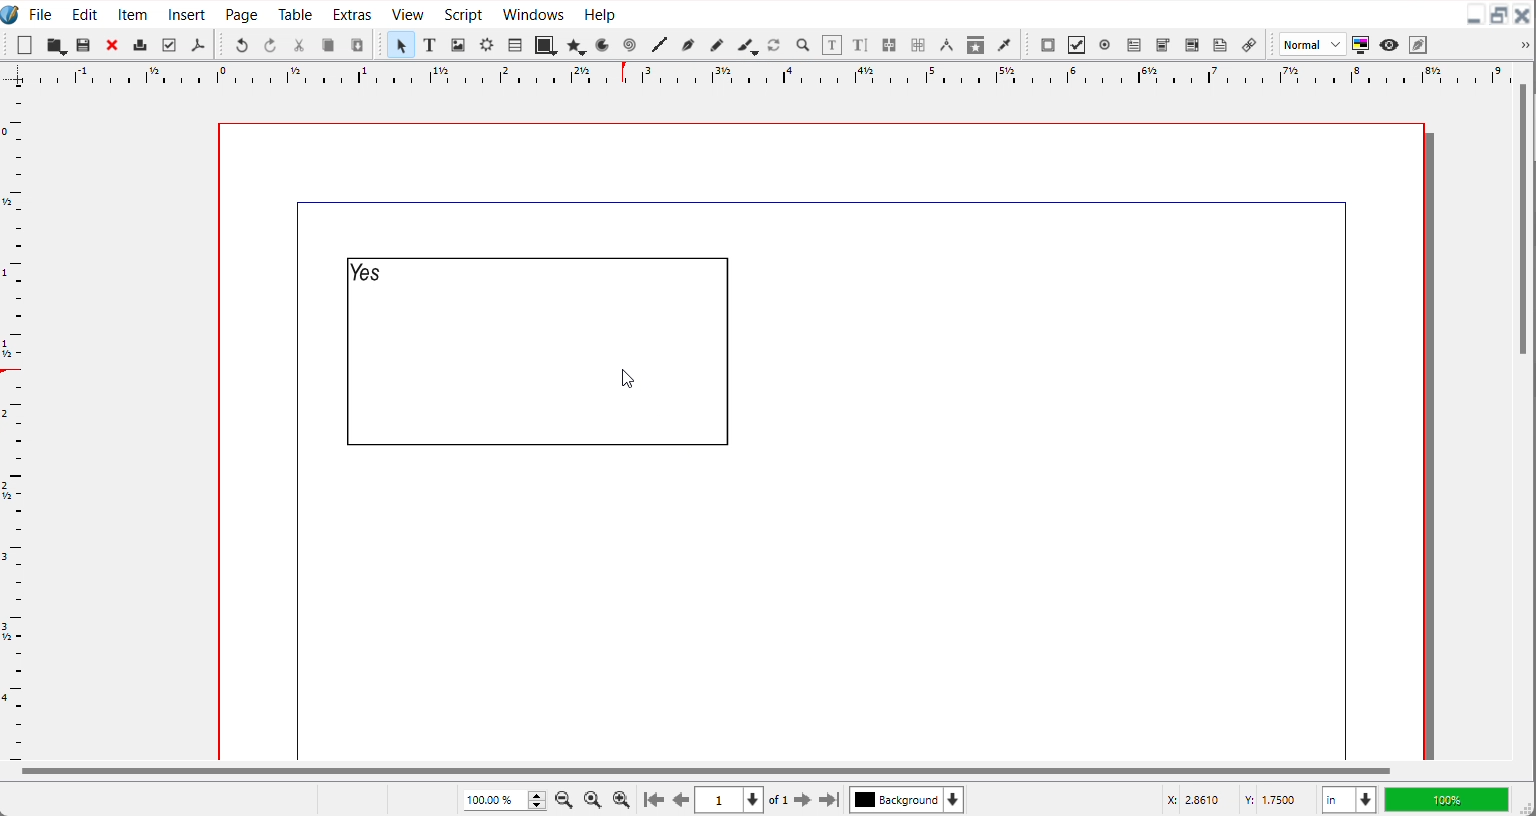 This screenshot has width=1536, height=816. Describe the element at coordinates (1390, 45) in the screenshot. I see `Preview` at that location.